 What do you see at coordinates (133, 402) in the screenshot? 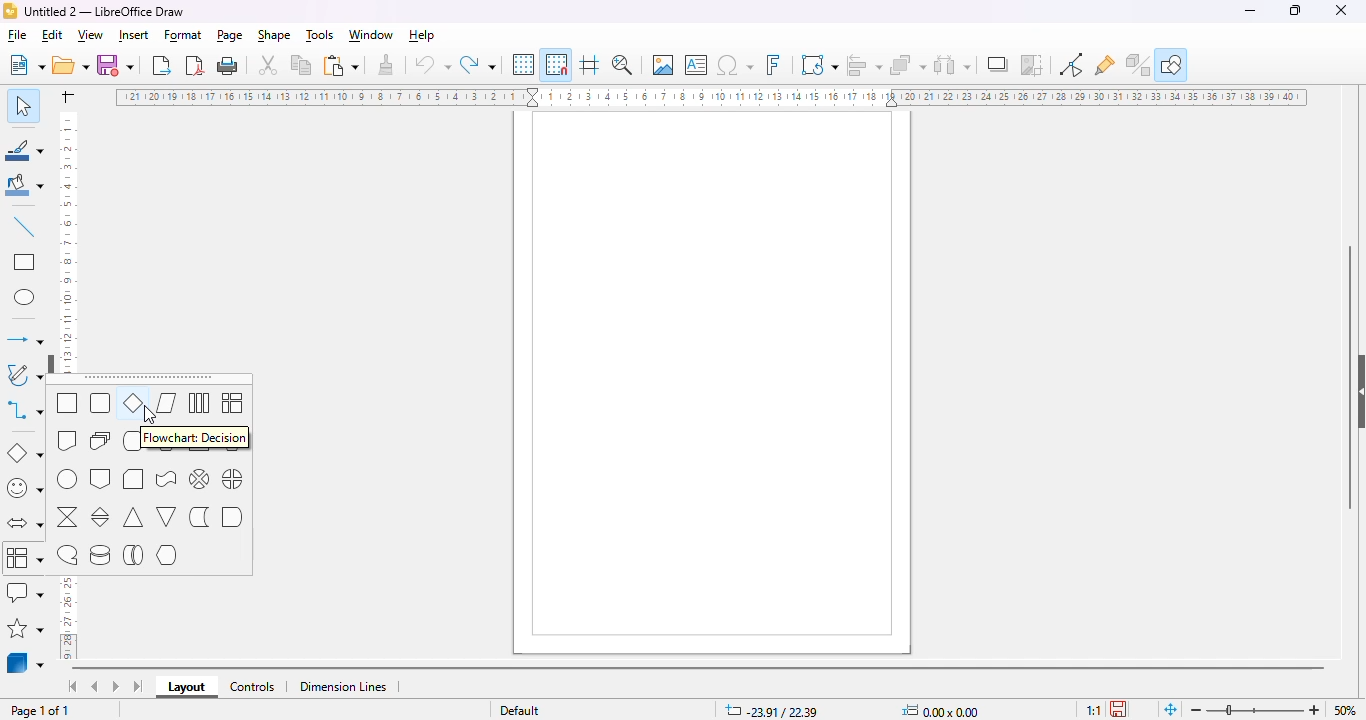
I see `flowchart: decision` at bounding box center [133, 402].